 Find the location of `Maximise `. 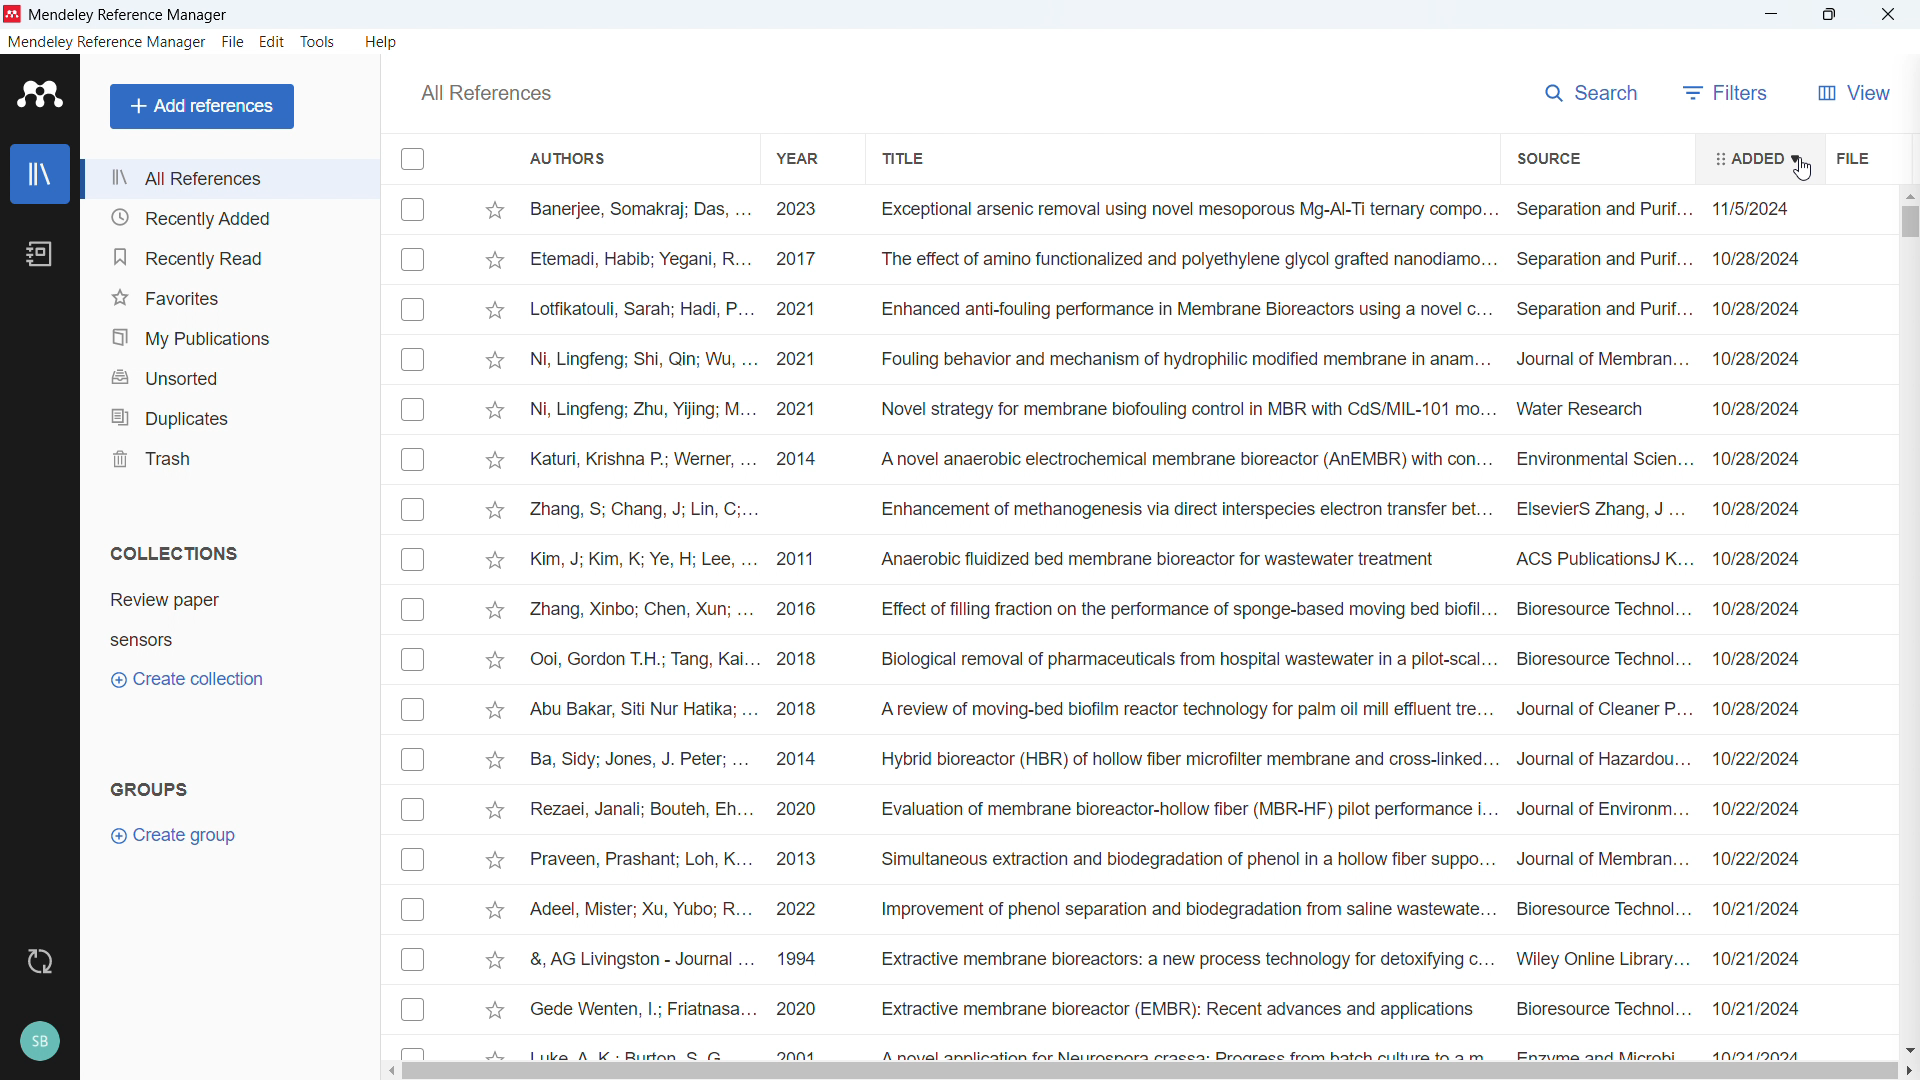

Maximise  is located at coordinates (1830, 15).